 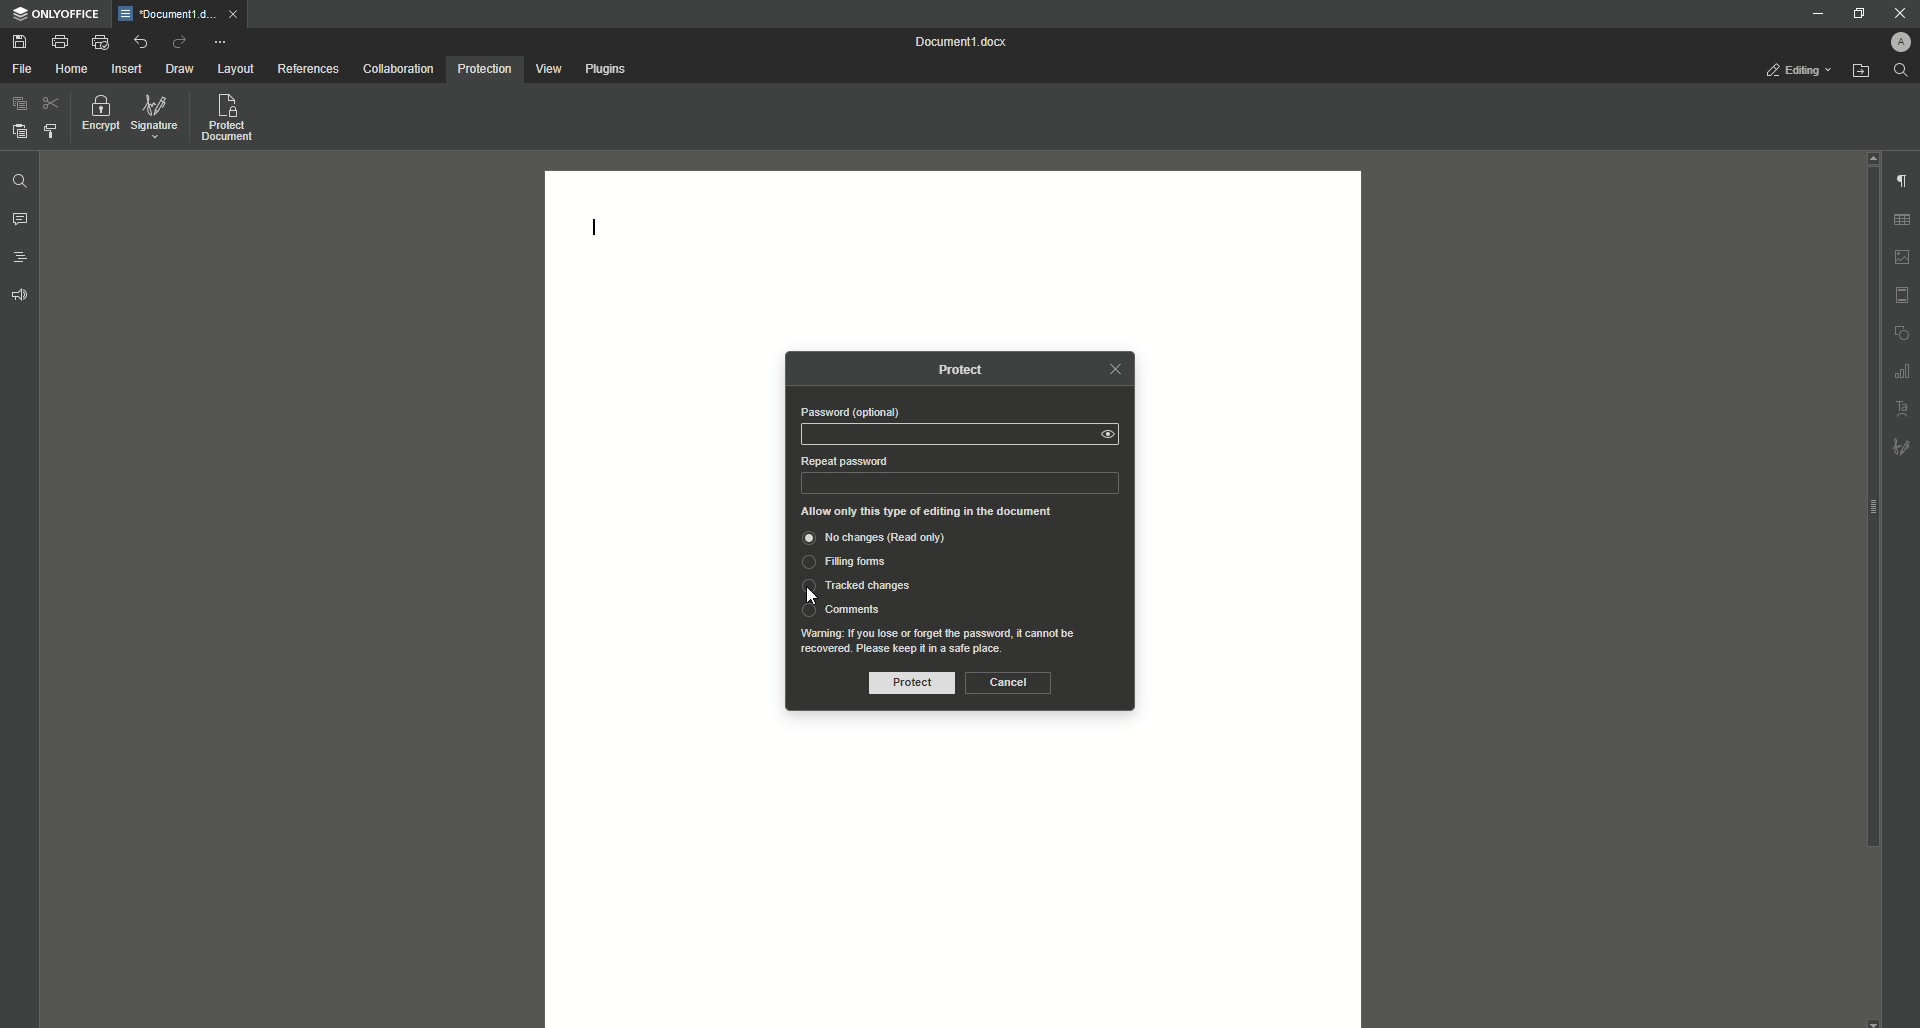 I want to click on Protect, so click(x=957, y=370).